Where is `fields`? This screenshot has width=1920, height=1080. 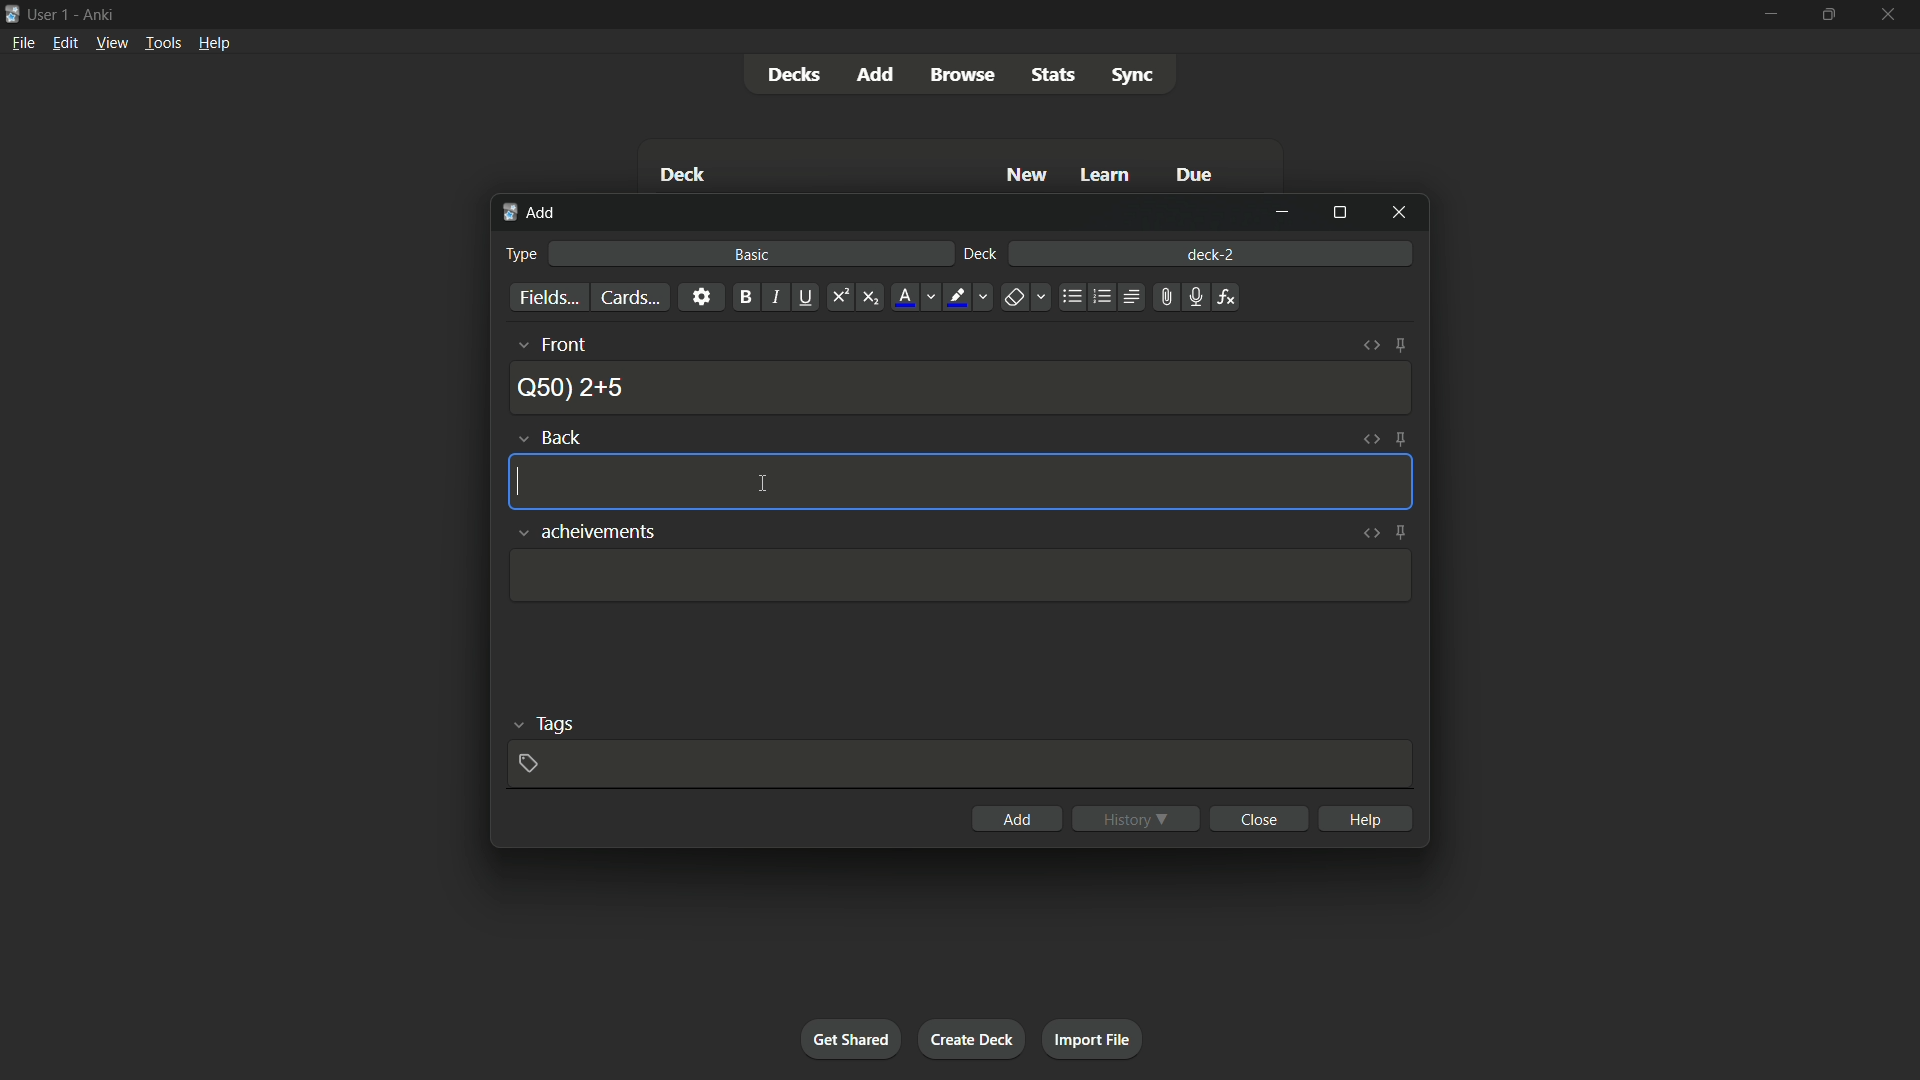 fields is located at coordinates (547, 298).